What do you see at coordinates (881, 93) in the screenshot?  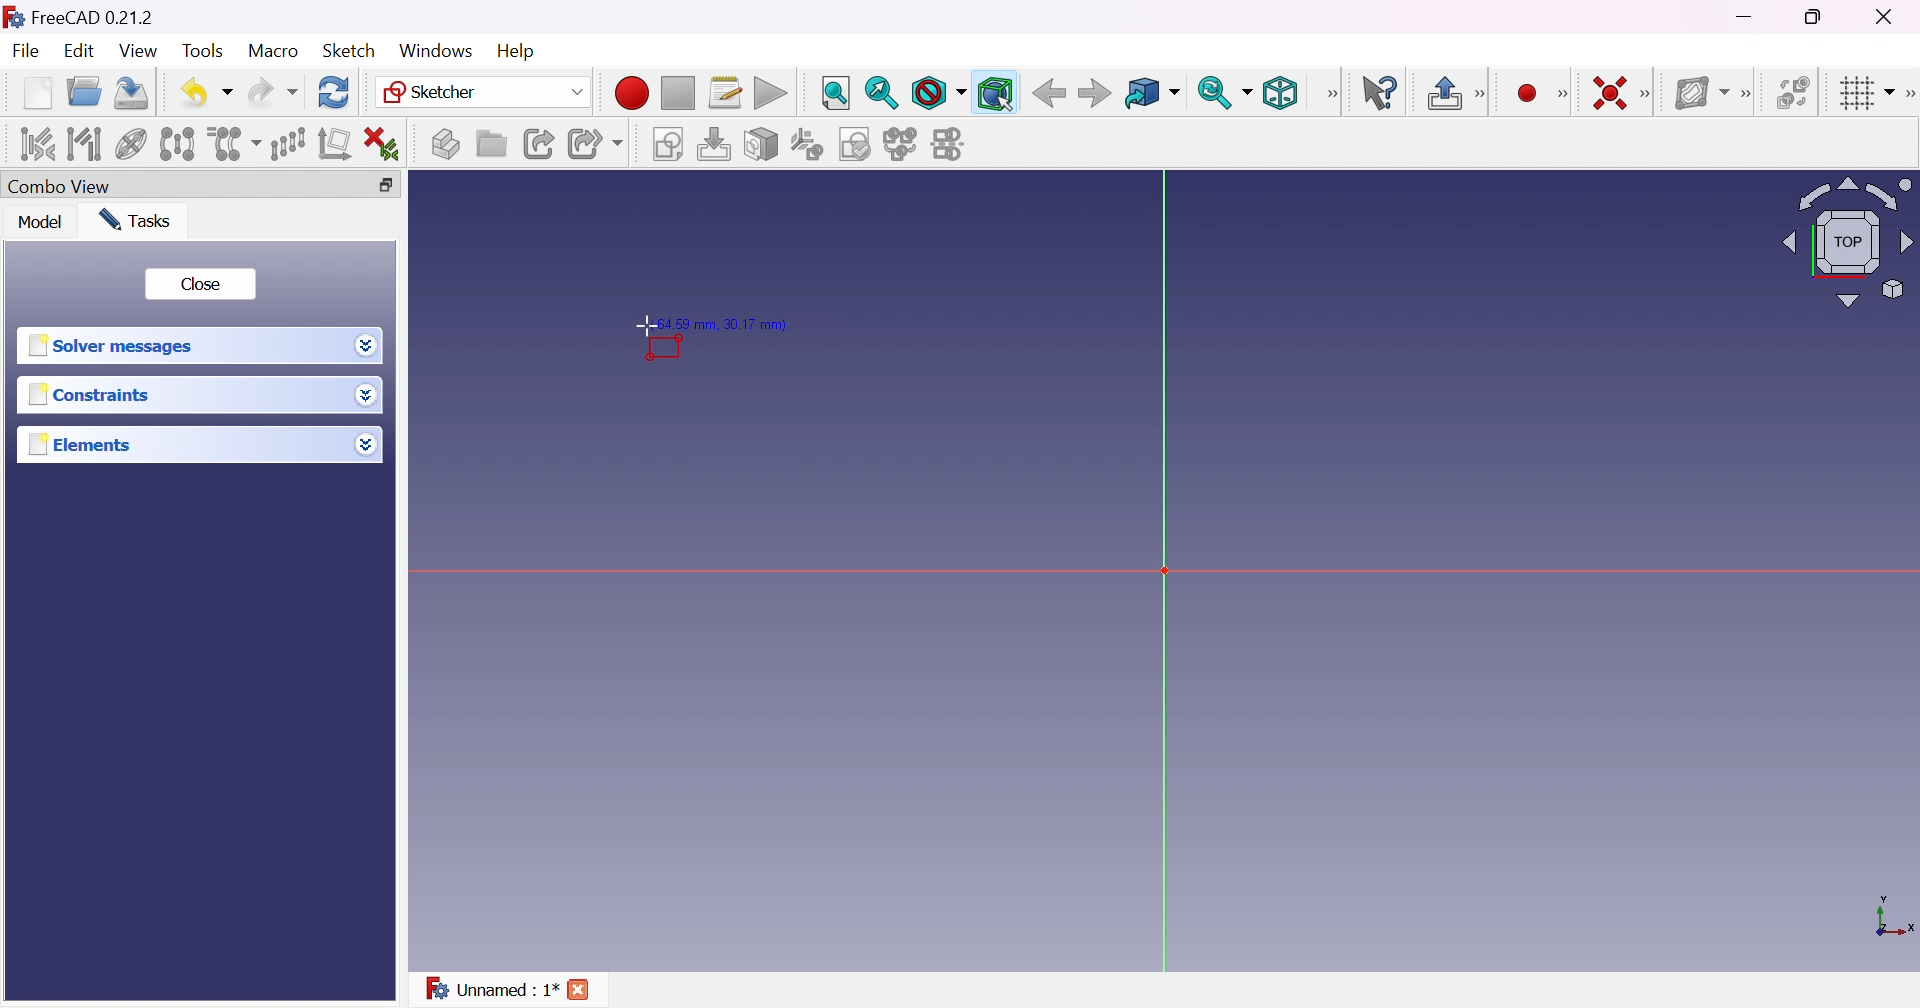 I see `Fit selection` at bounding box center [881, 93].